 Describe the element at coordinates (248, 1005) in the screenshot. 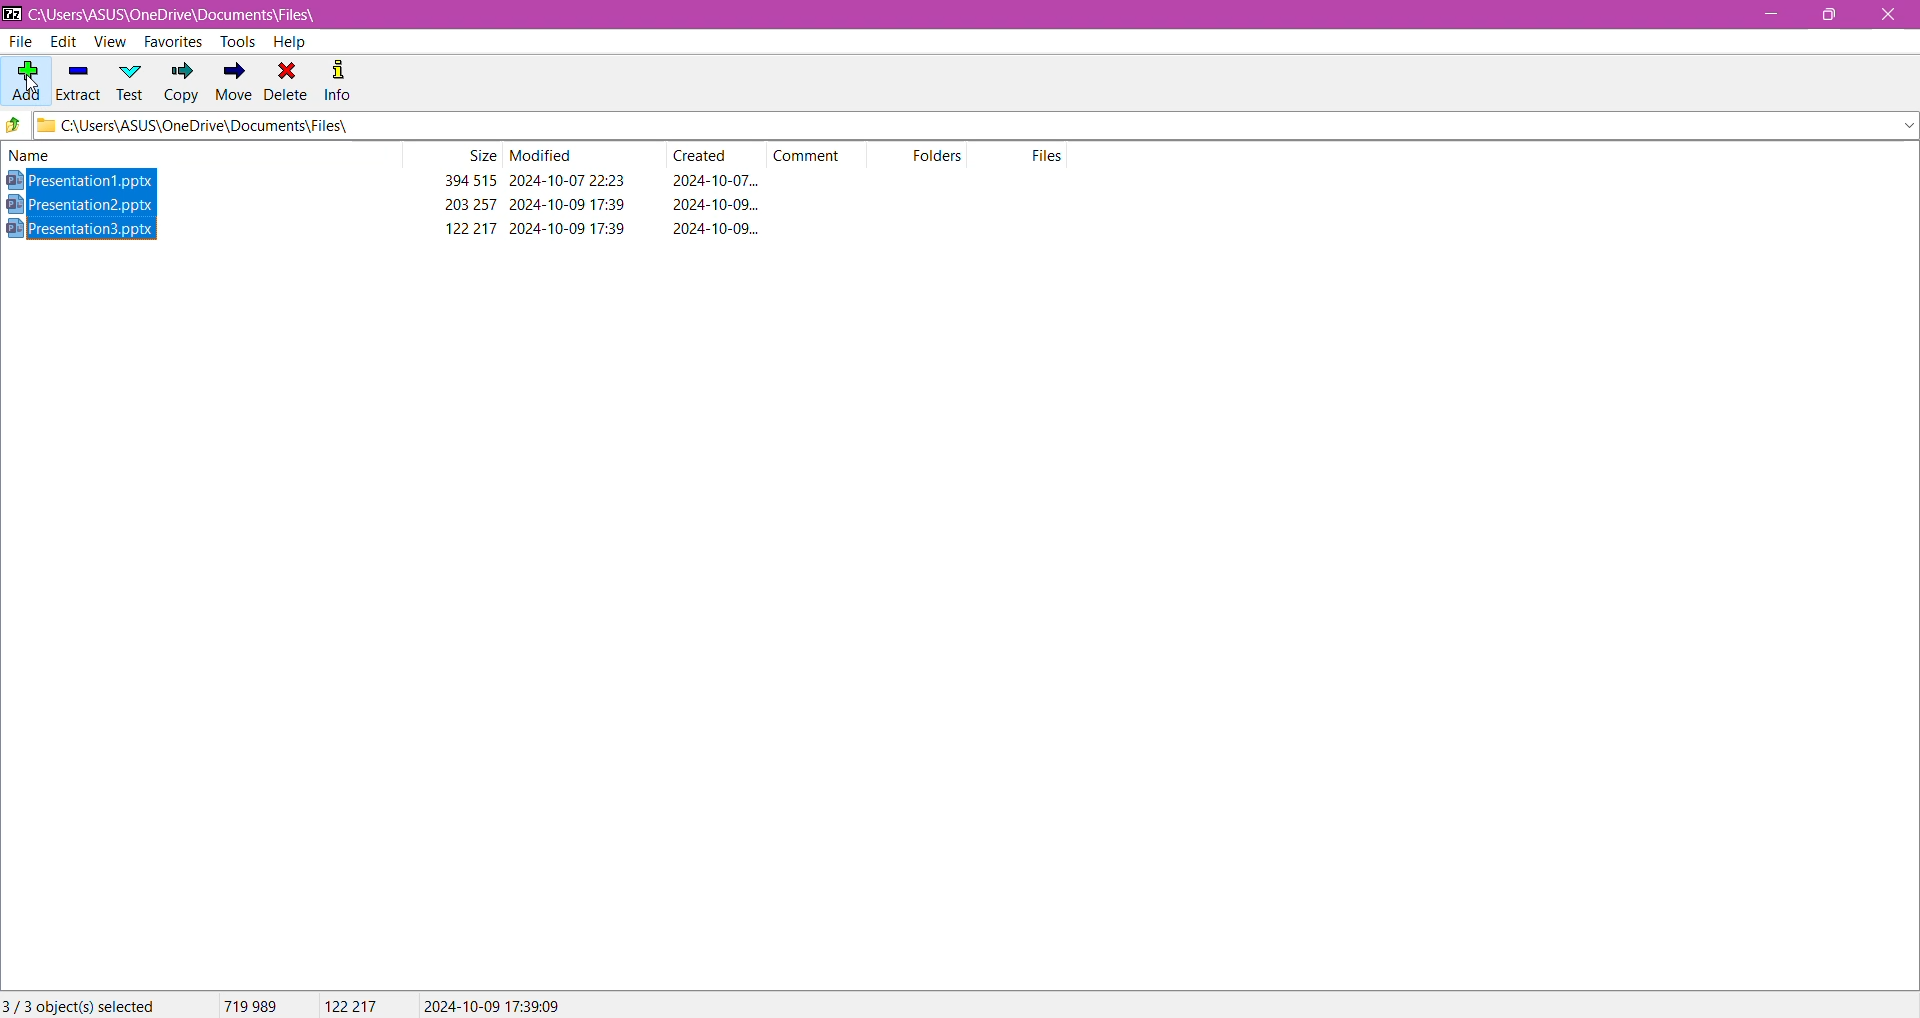

I see `719989` at that location.